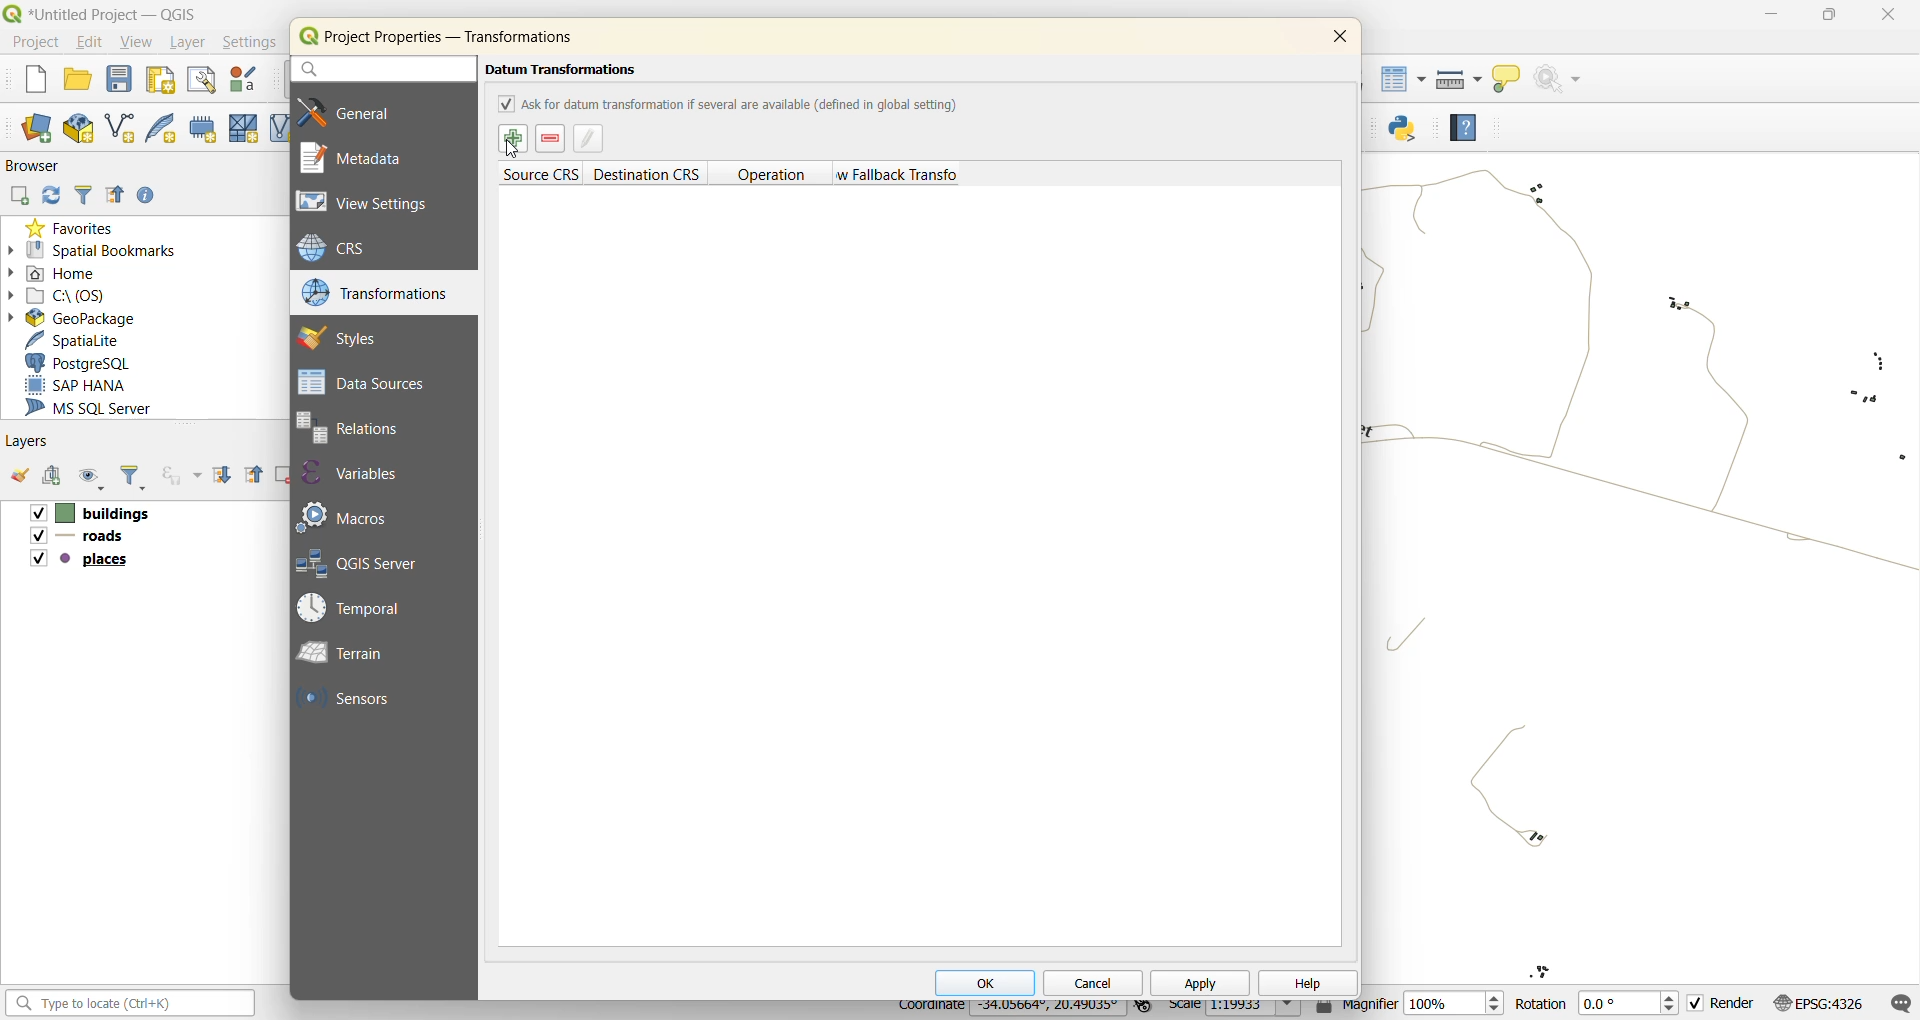  I want to click on measure line, so click(1457, 79).